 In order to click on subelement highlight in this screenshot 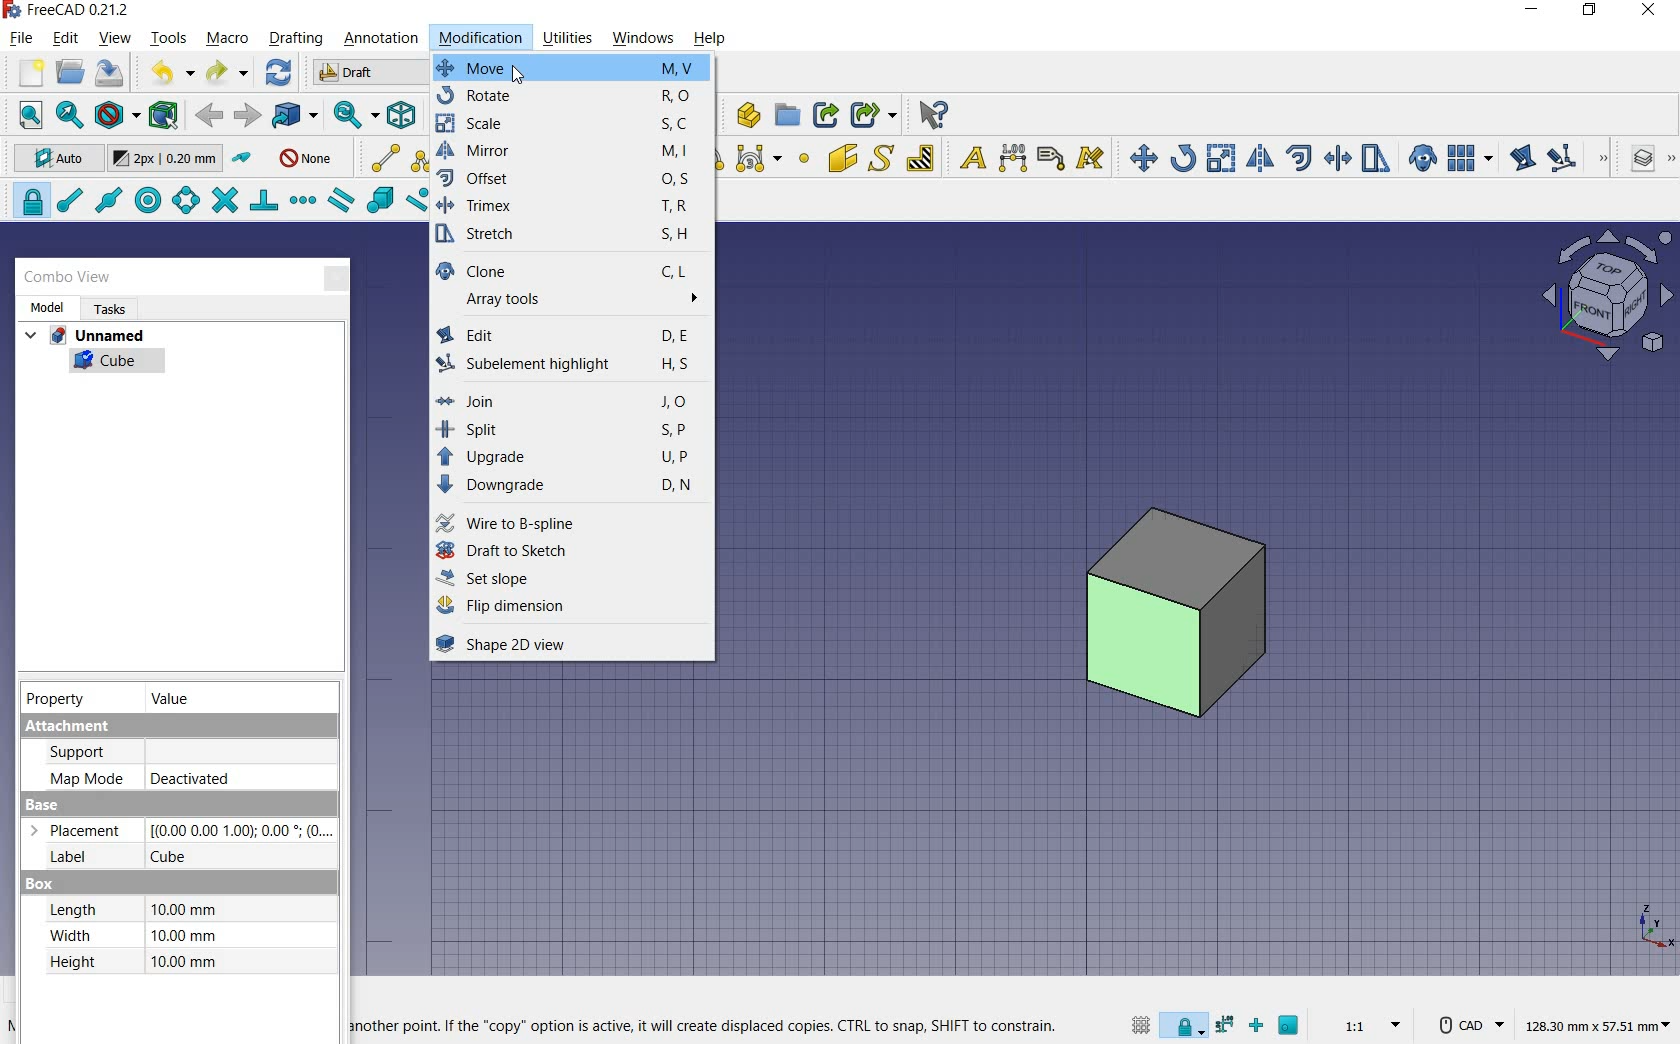, I will do `click(1562, 160)`.